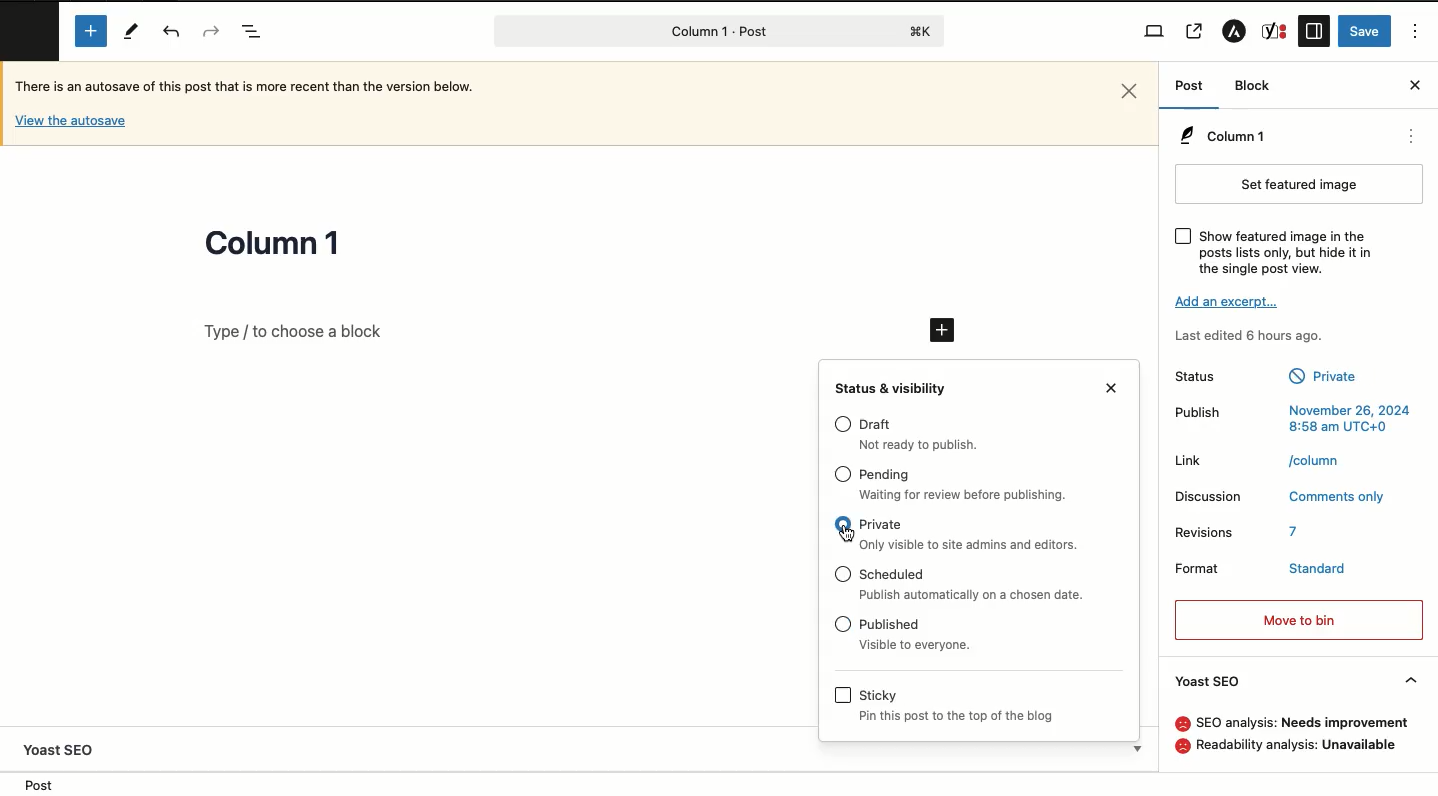 The width and height of the screenshot is (1438, 796). I want to click on Checkbox, so click(843, 623).